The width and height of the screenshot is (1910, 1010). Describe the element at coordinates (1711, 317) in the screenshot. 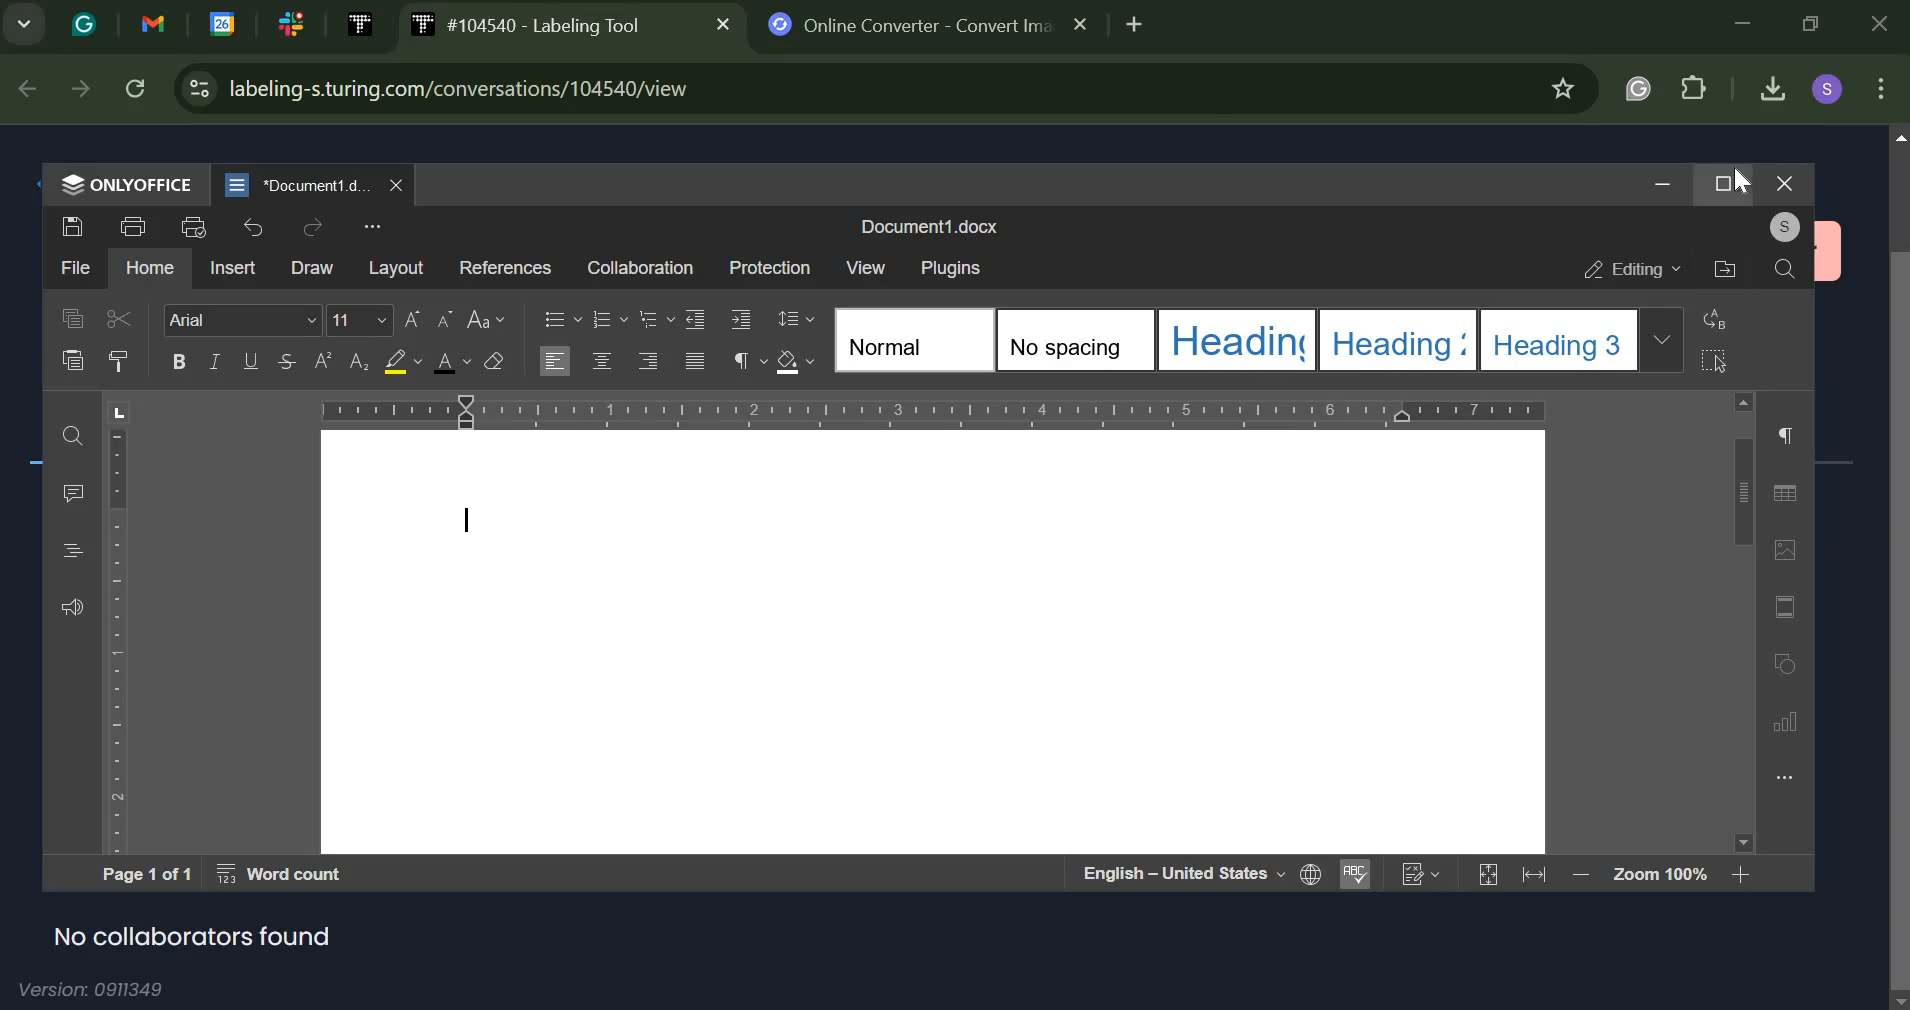

I see `replace` at that location.